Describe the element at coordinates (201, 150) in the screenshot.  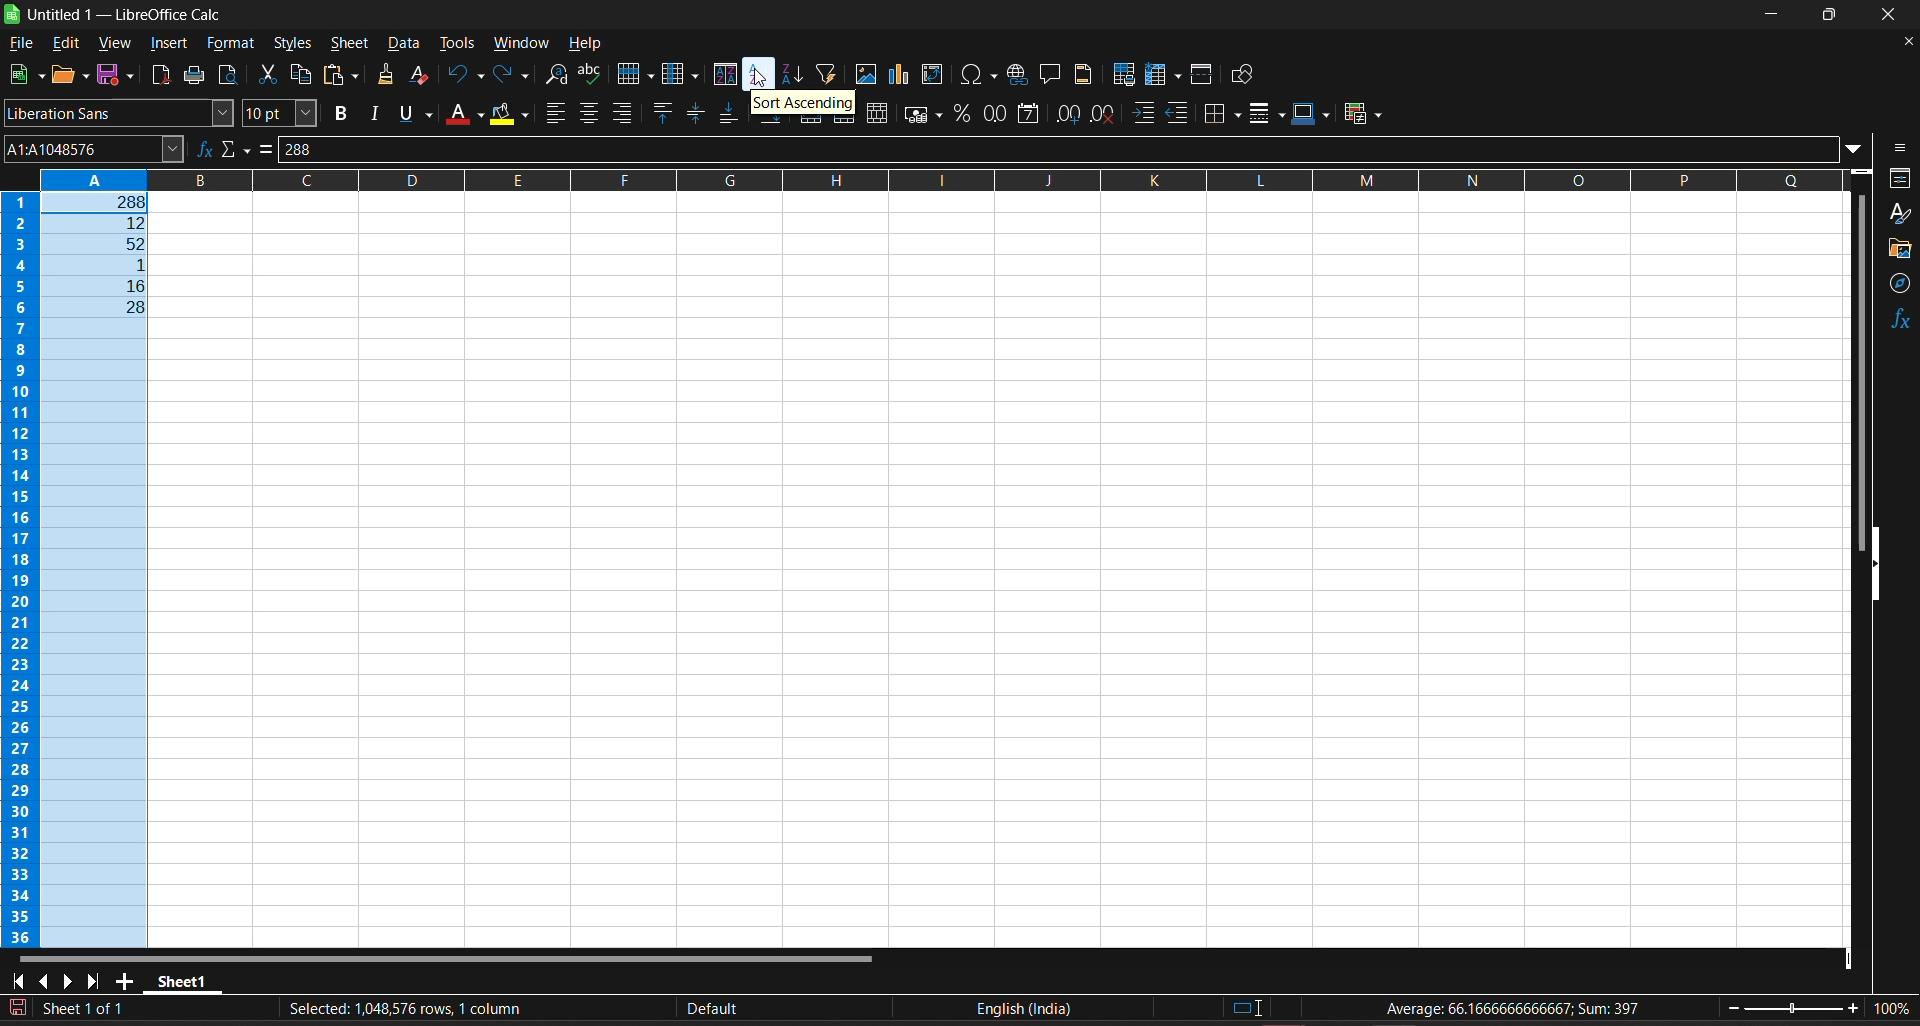
I see `function wizard` at that location.